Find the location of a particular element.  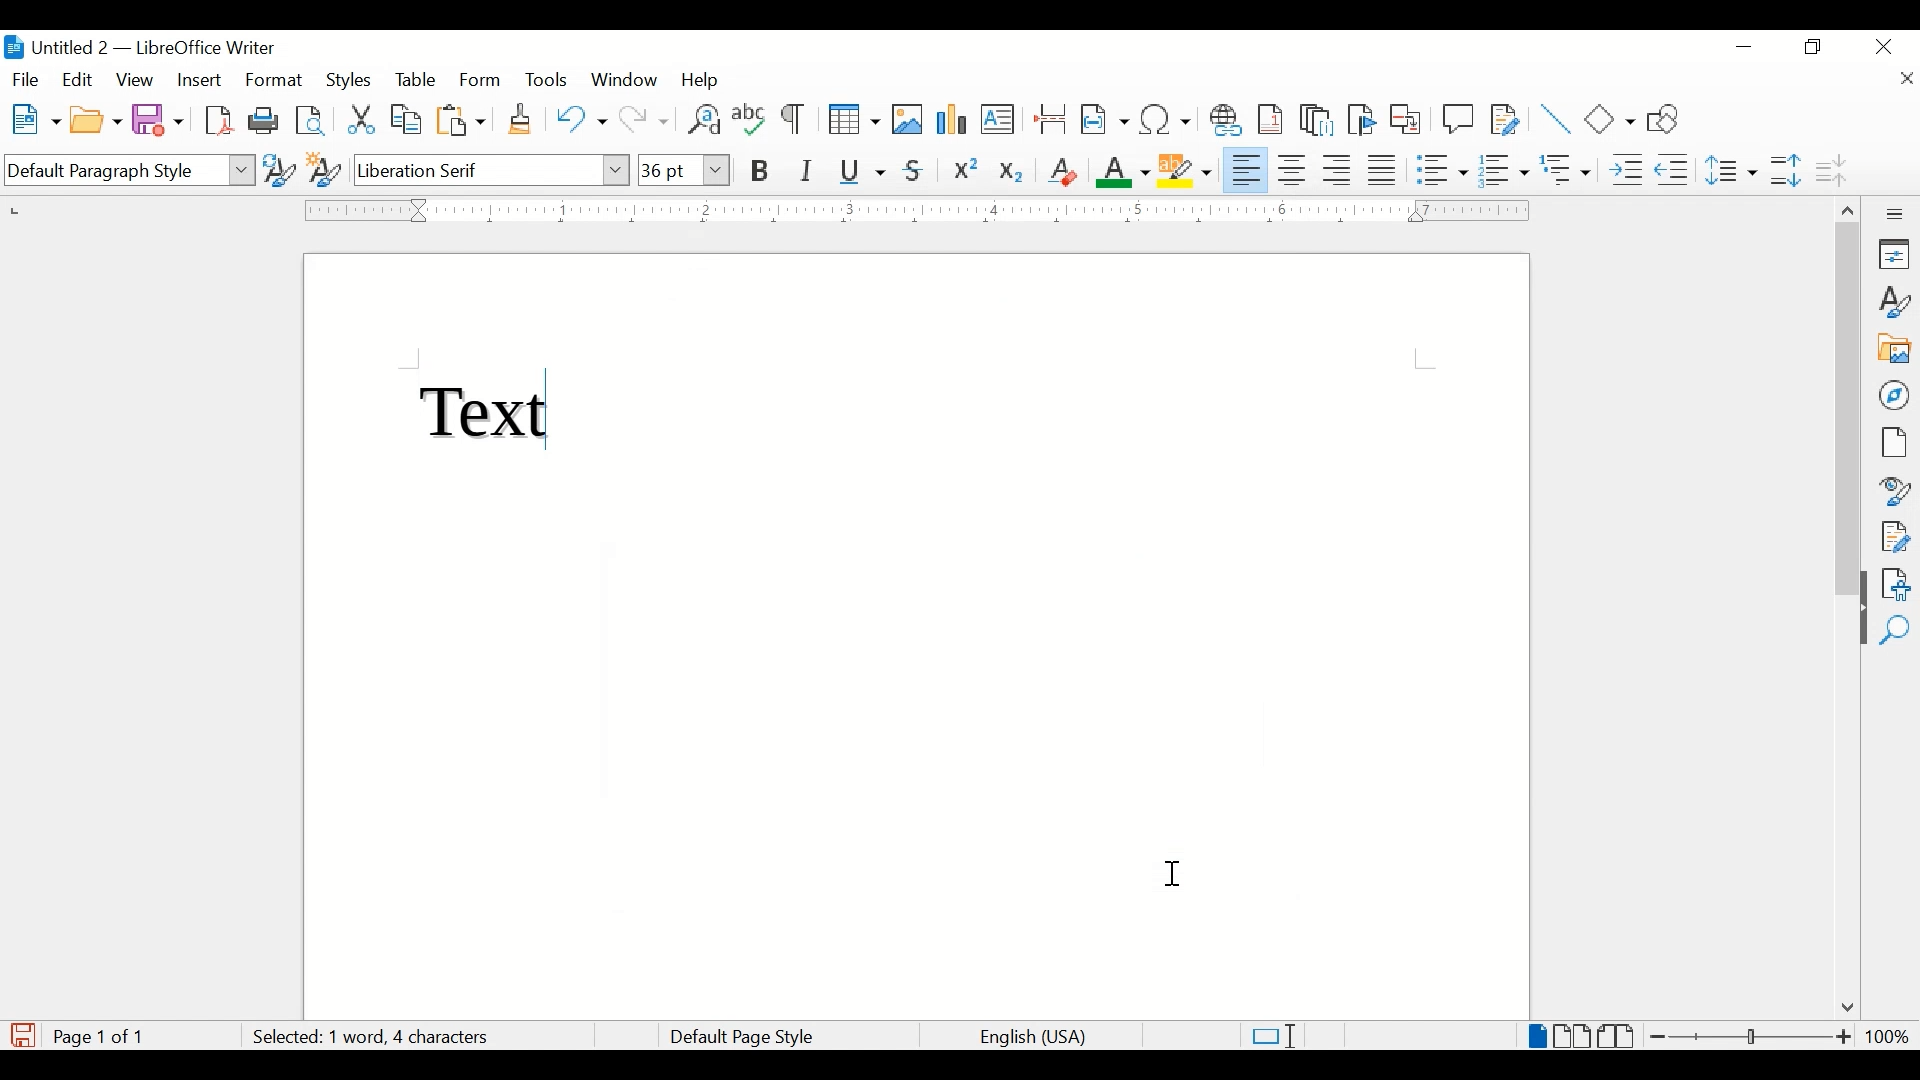

insert special characters is located at coordinates (1166, 118).